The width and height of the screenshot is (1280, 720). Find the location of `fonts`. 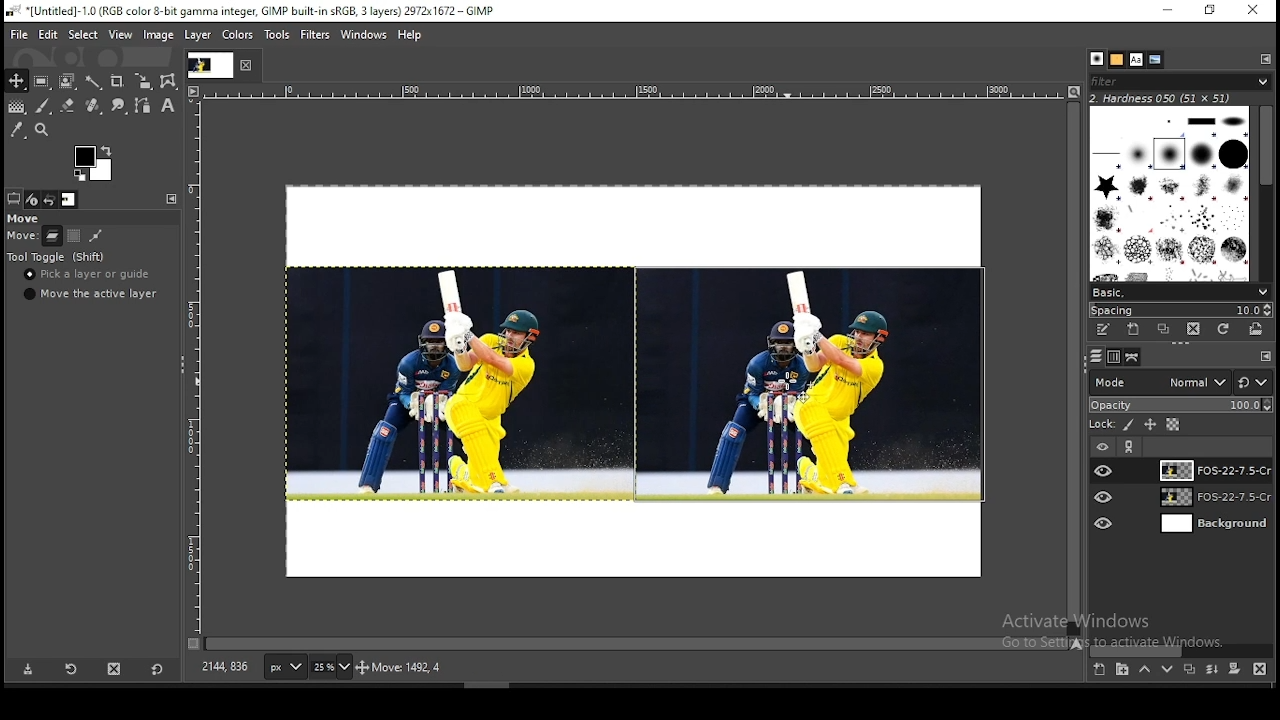

fonts is located at coordinates (1137, 59).